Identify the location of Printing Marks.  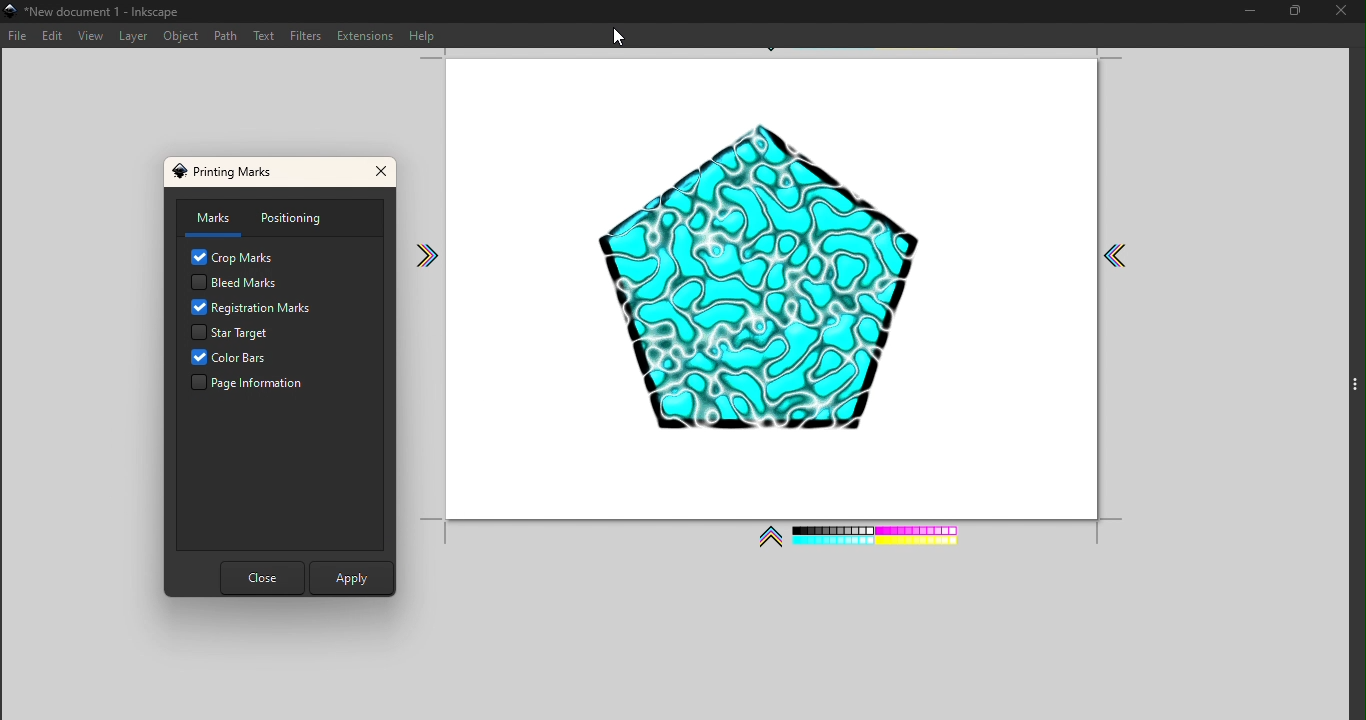
(229, 171).